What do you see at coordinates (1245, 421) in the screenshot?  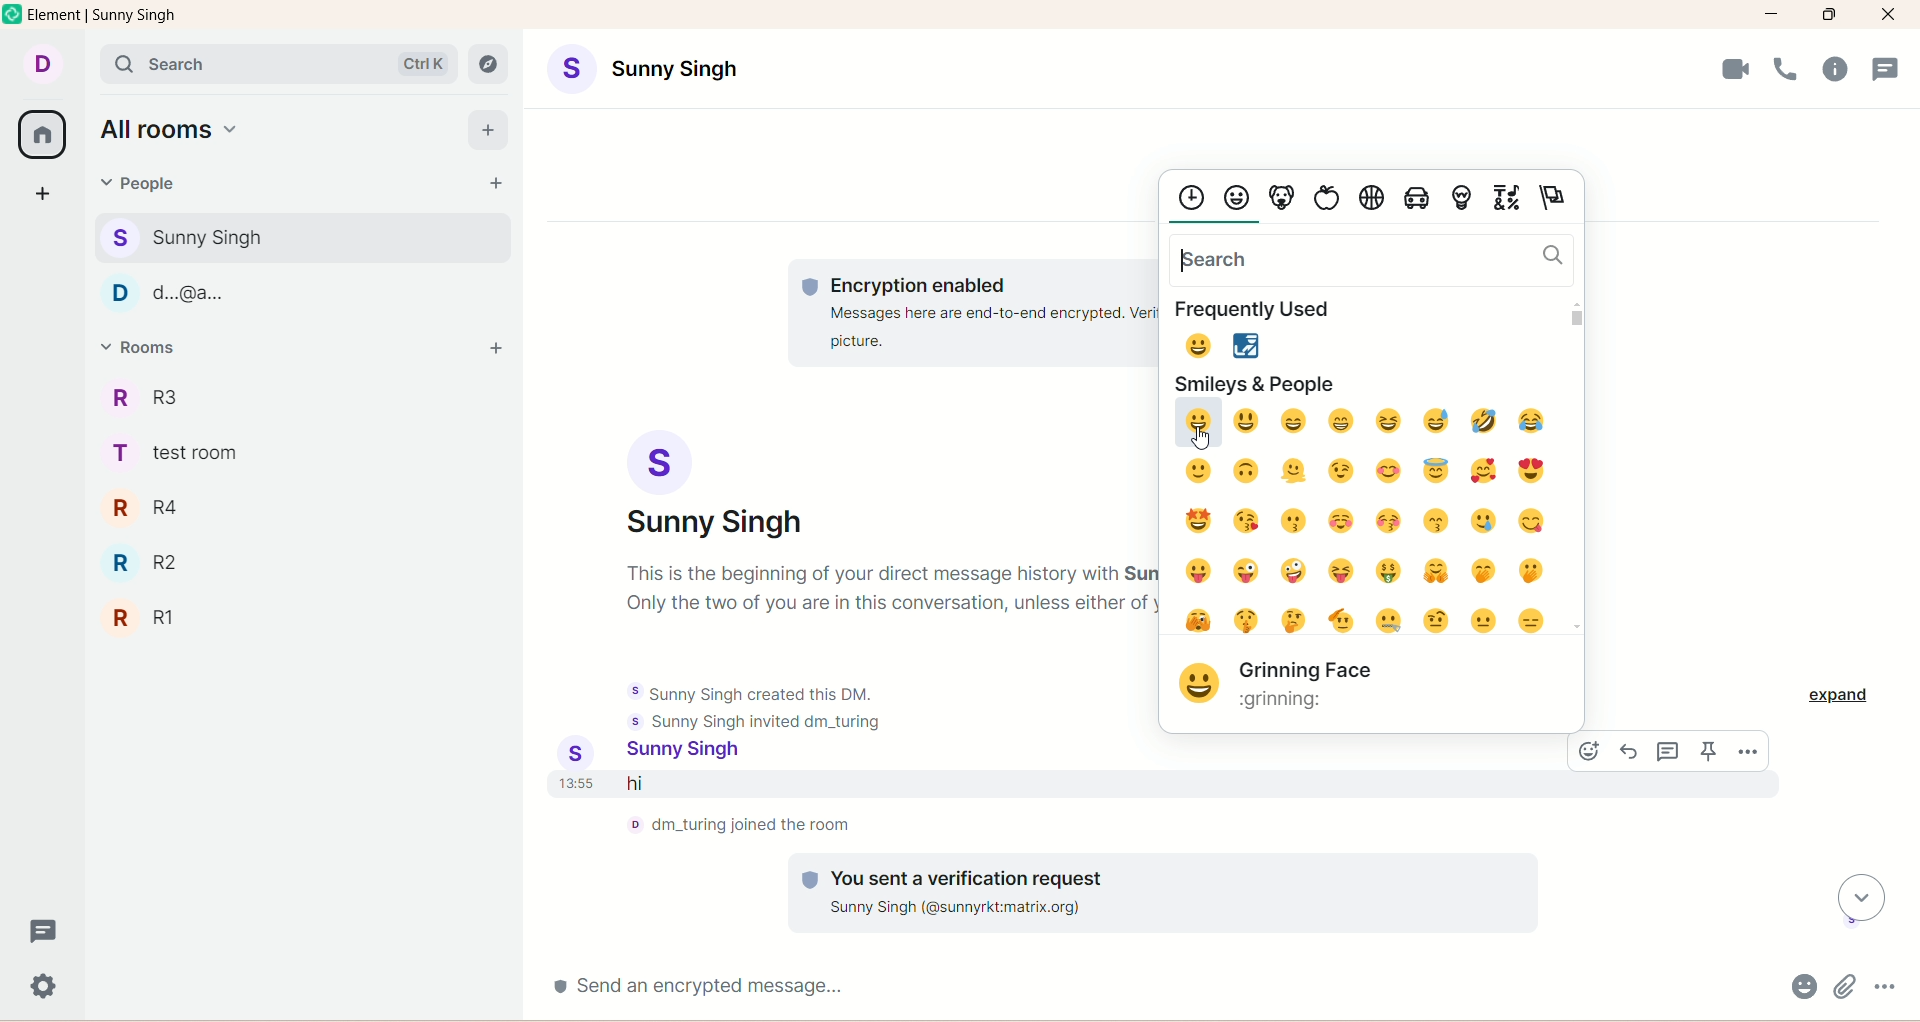 I see `Grinning face with big eyes` at bounding box center [1245, 421].